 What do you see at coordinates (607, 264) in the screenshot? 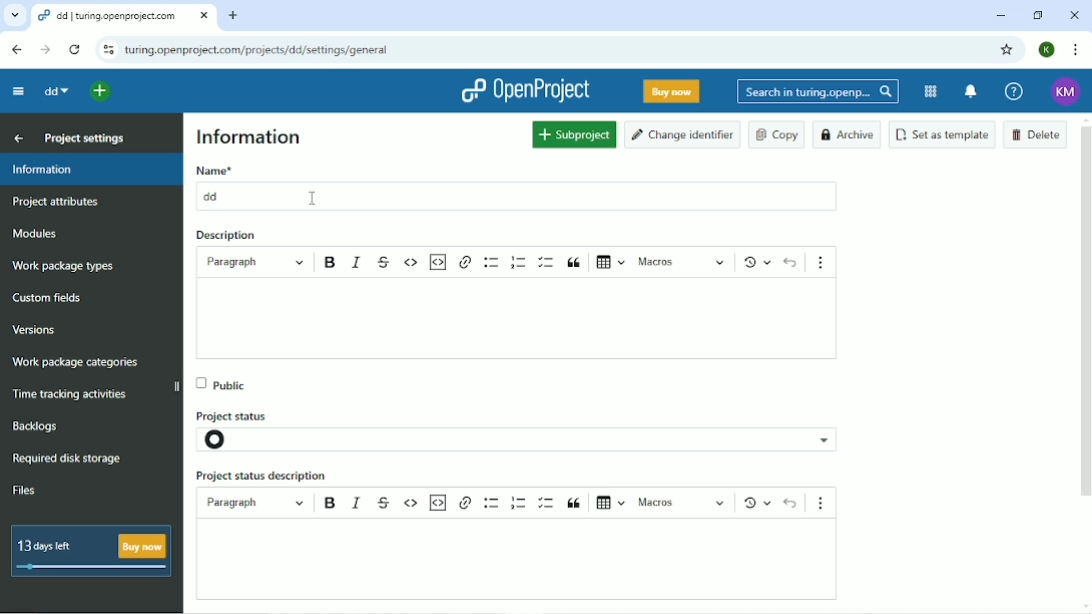
I see `Insert table` at bounding box center [607, 264].